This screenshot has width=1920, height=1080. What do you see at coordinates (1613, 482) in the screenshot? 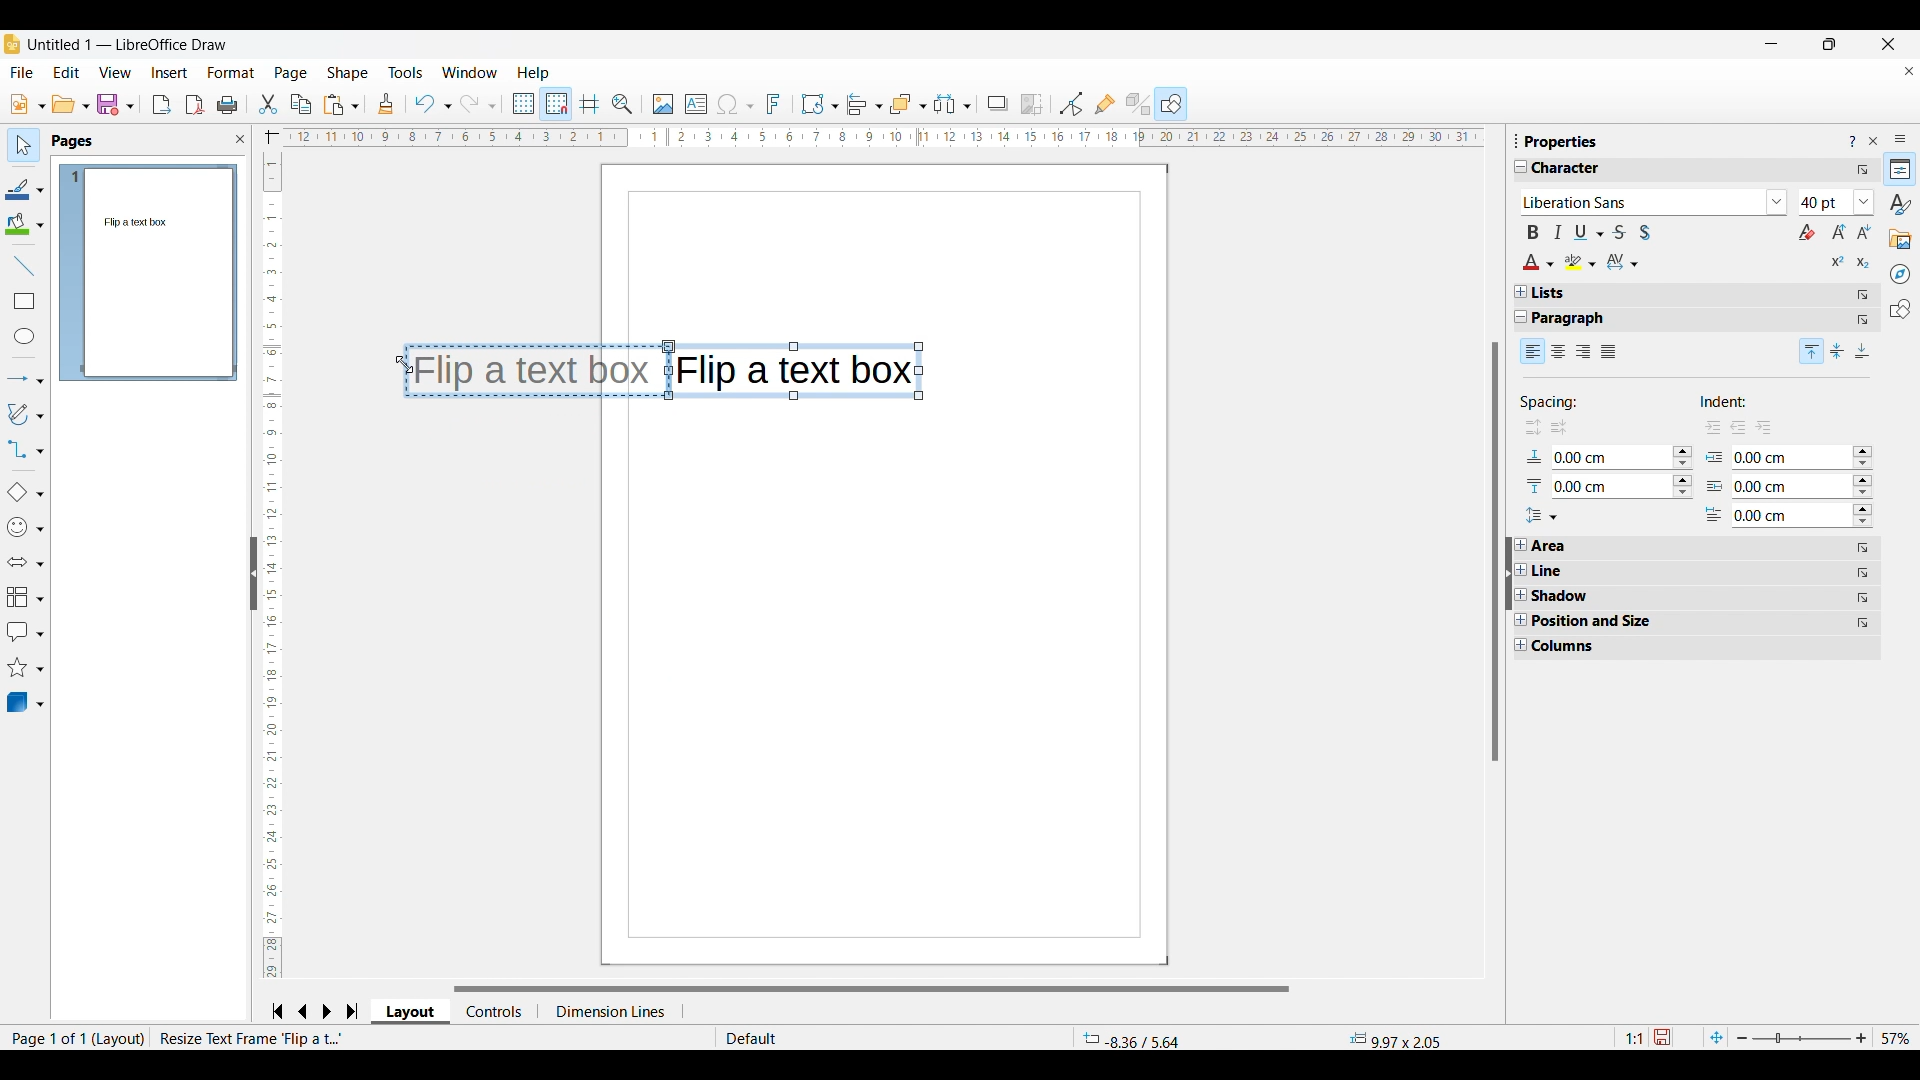
I see `0.00 cm` at bounding box center [1613, 482].